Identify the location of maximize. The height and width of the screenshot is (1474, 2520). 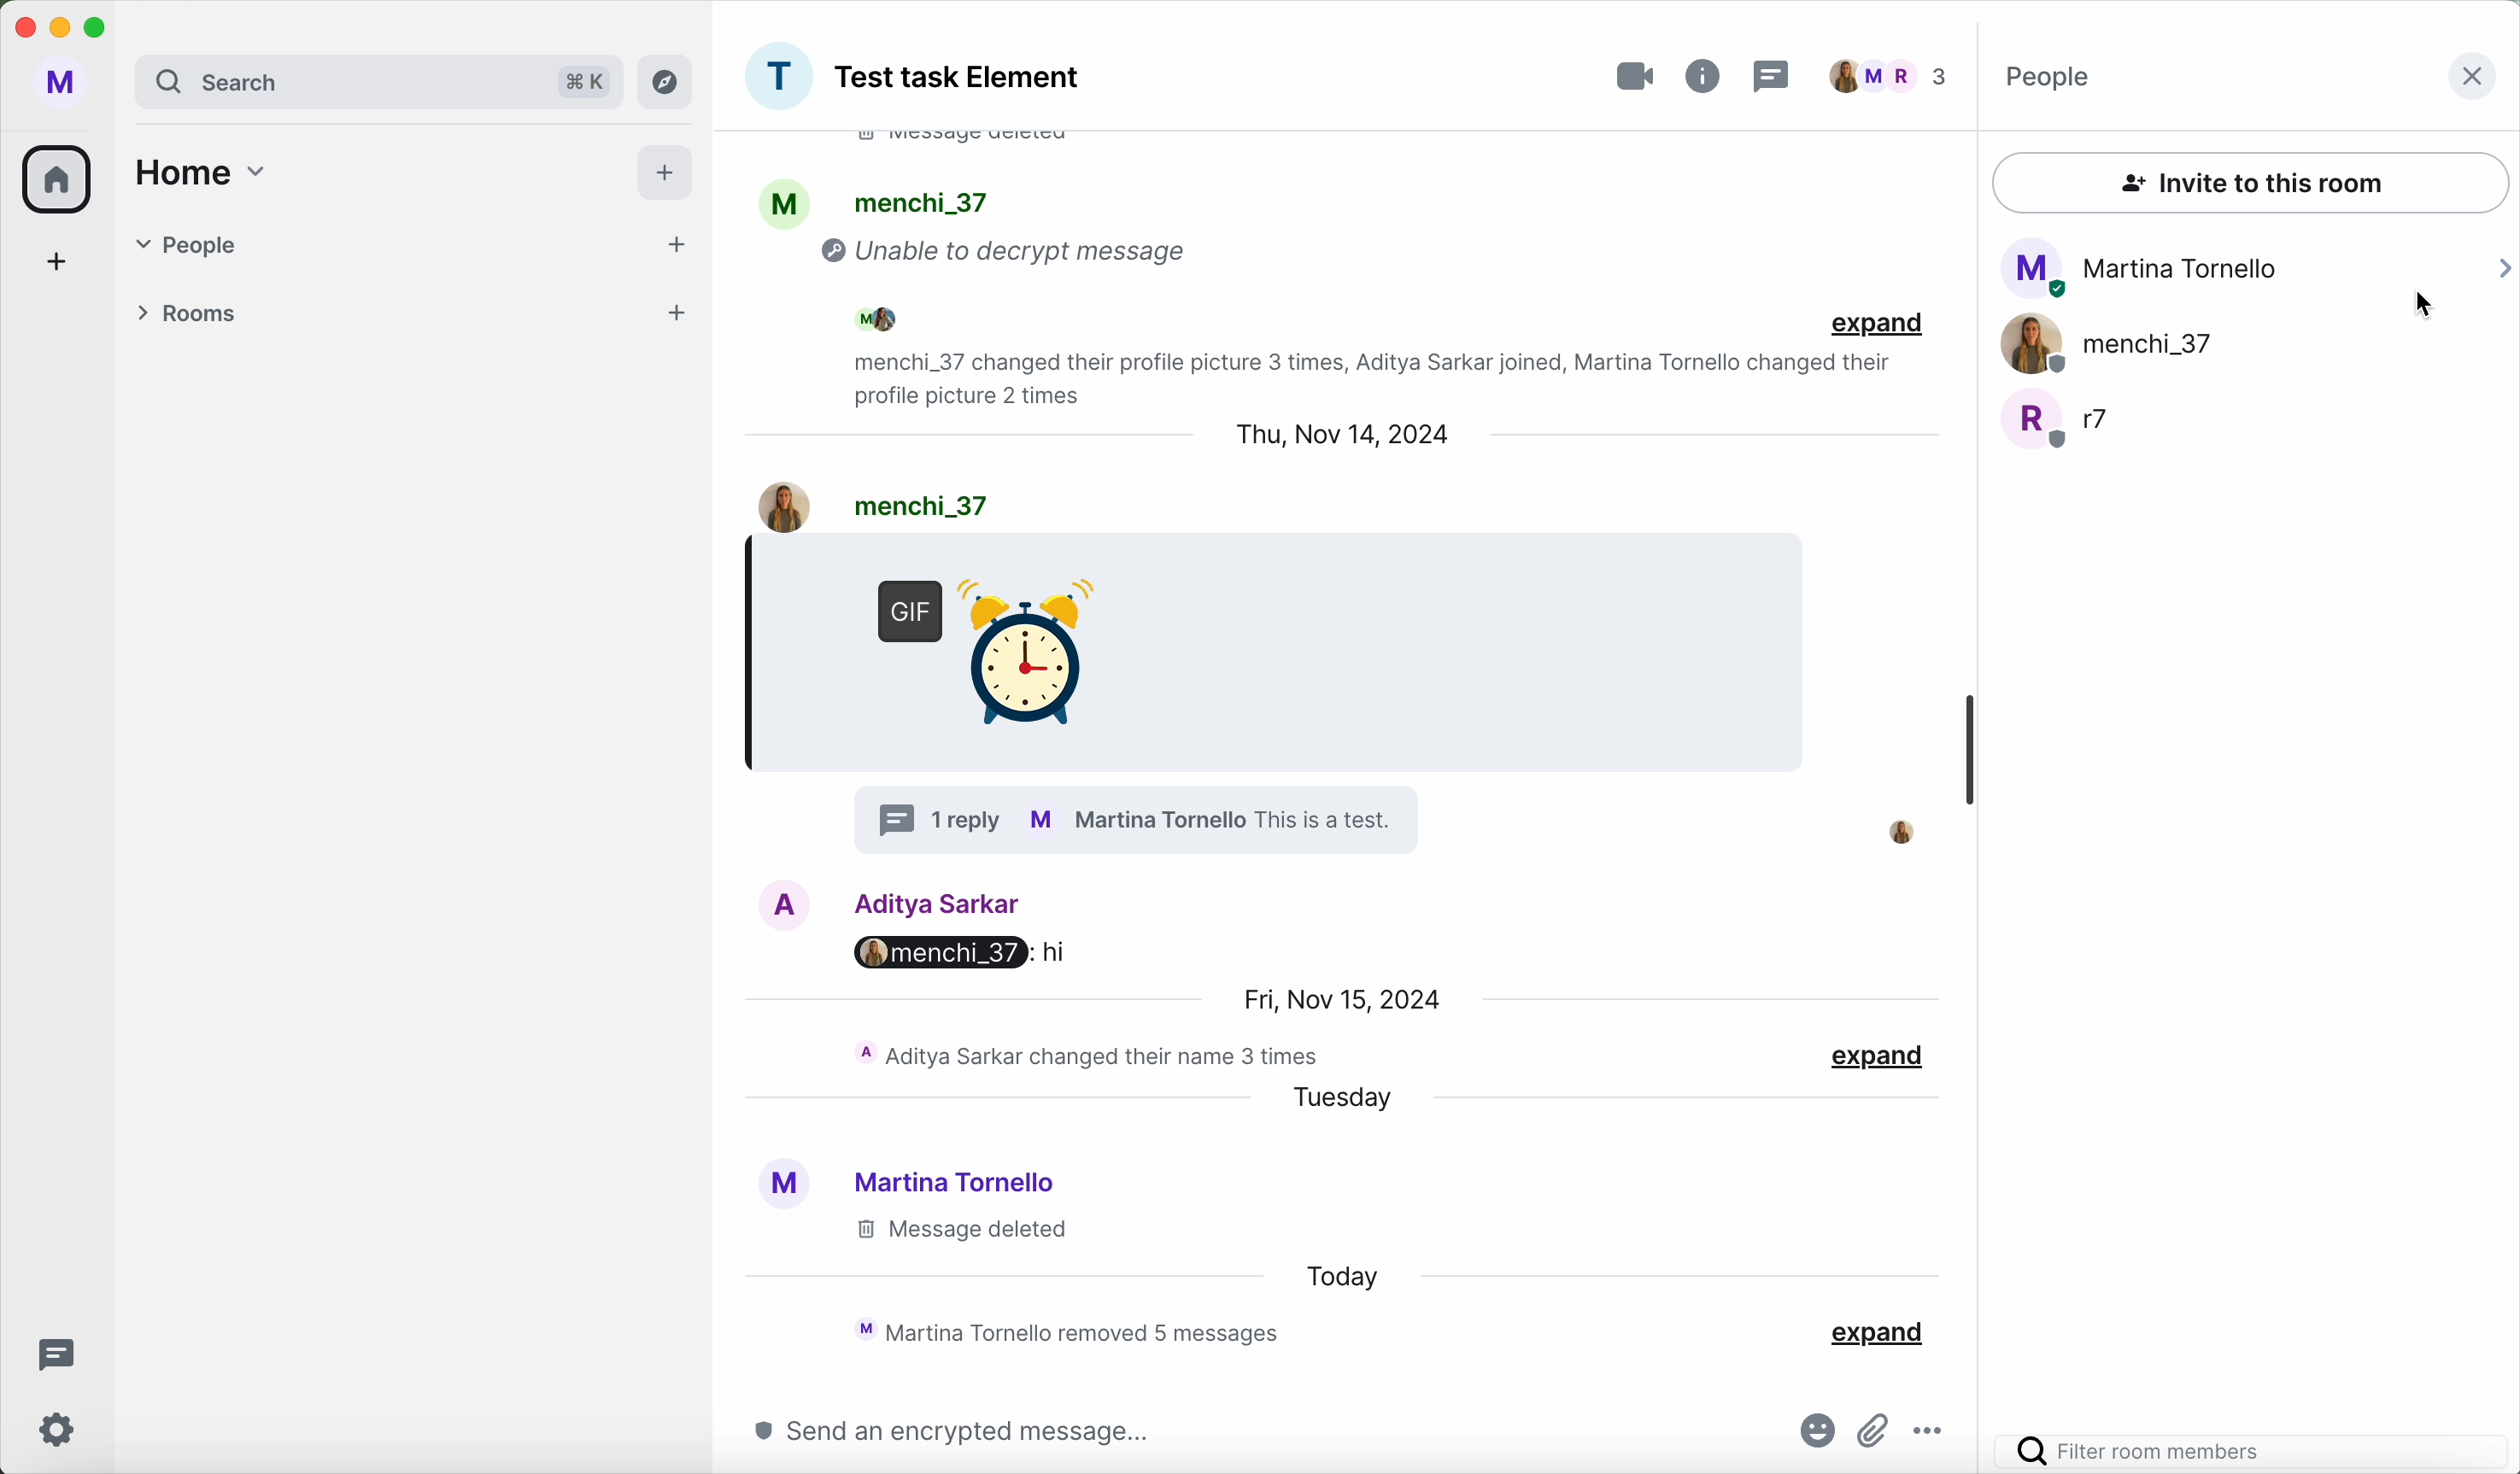
(101, 28).